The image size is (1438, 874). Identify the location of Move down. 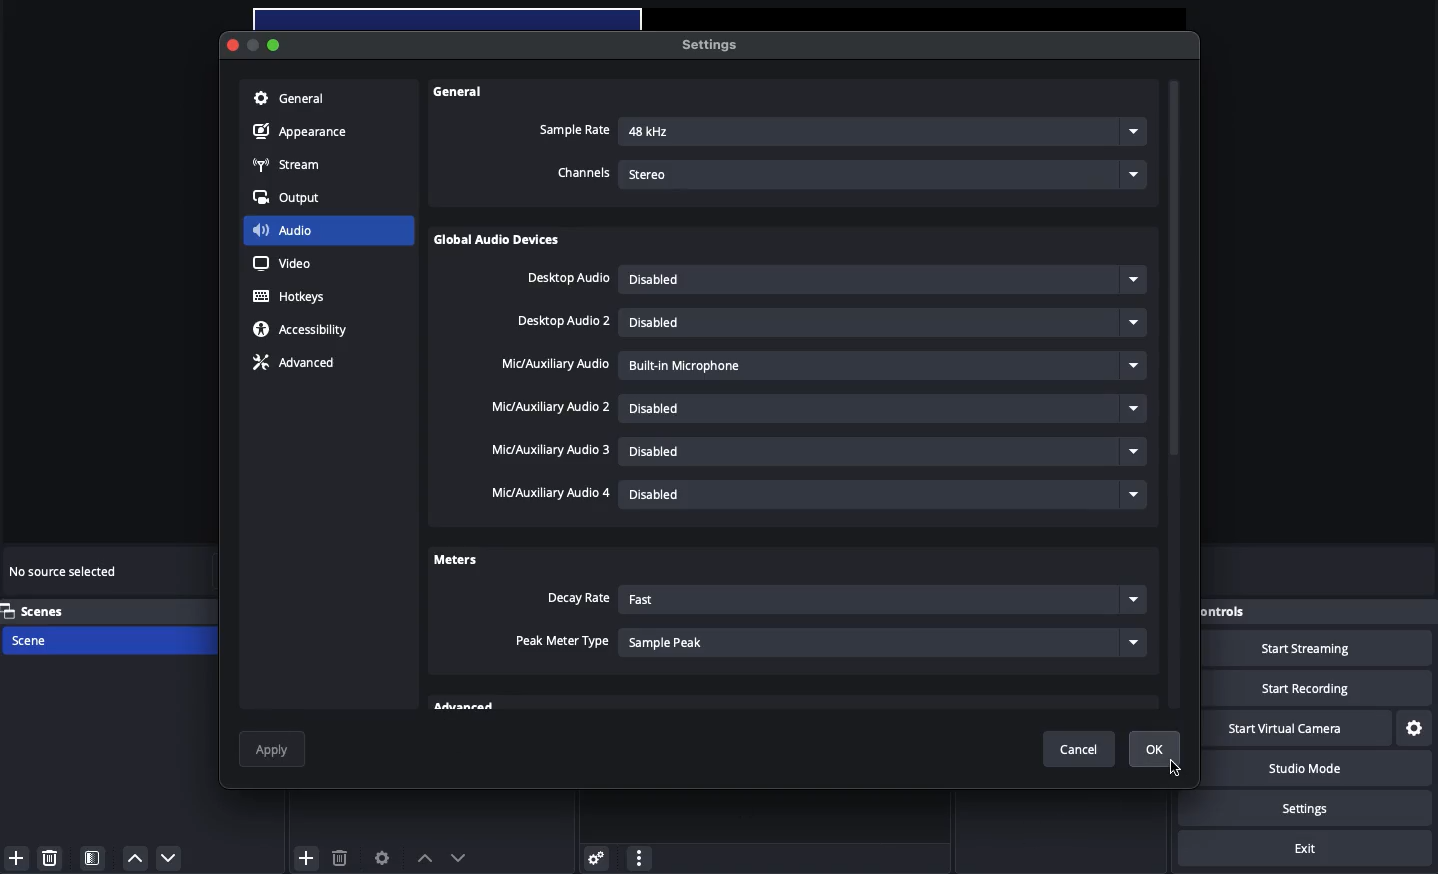
(458, 857).